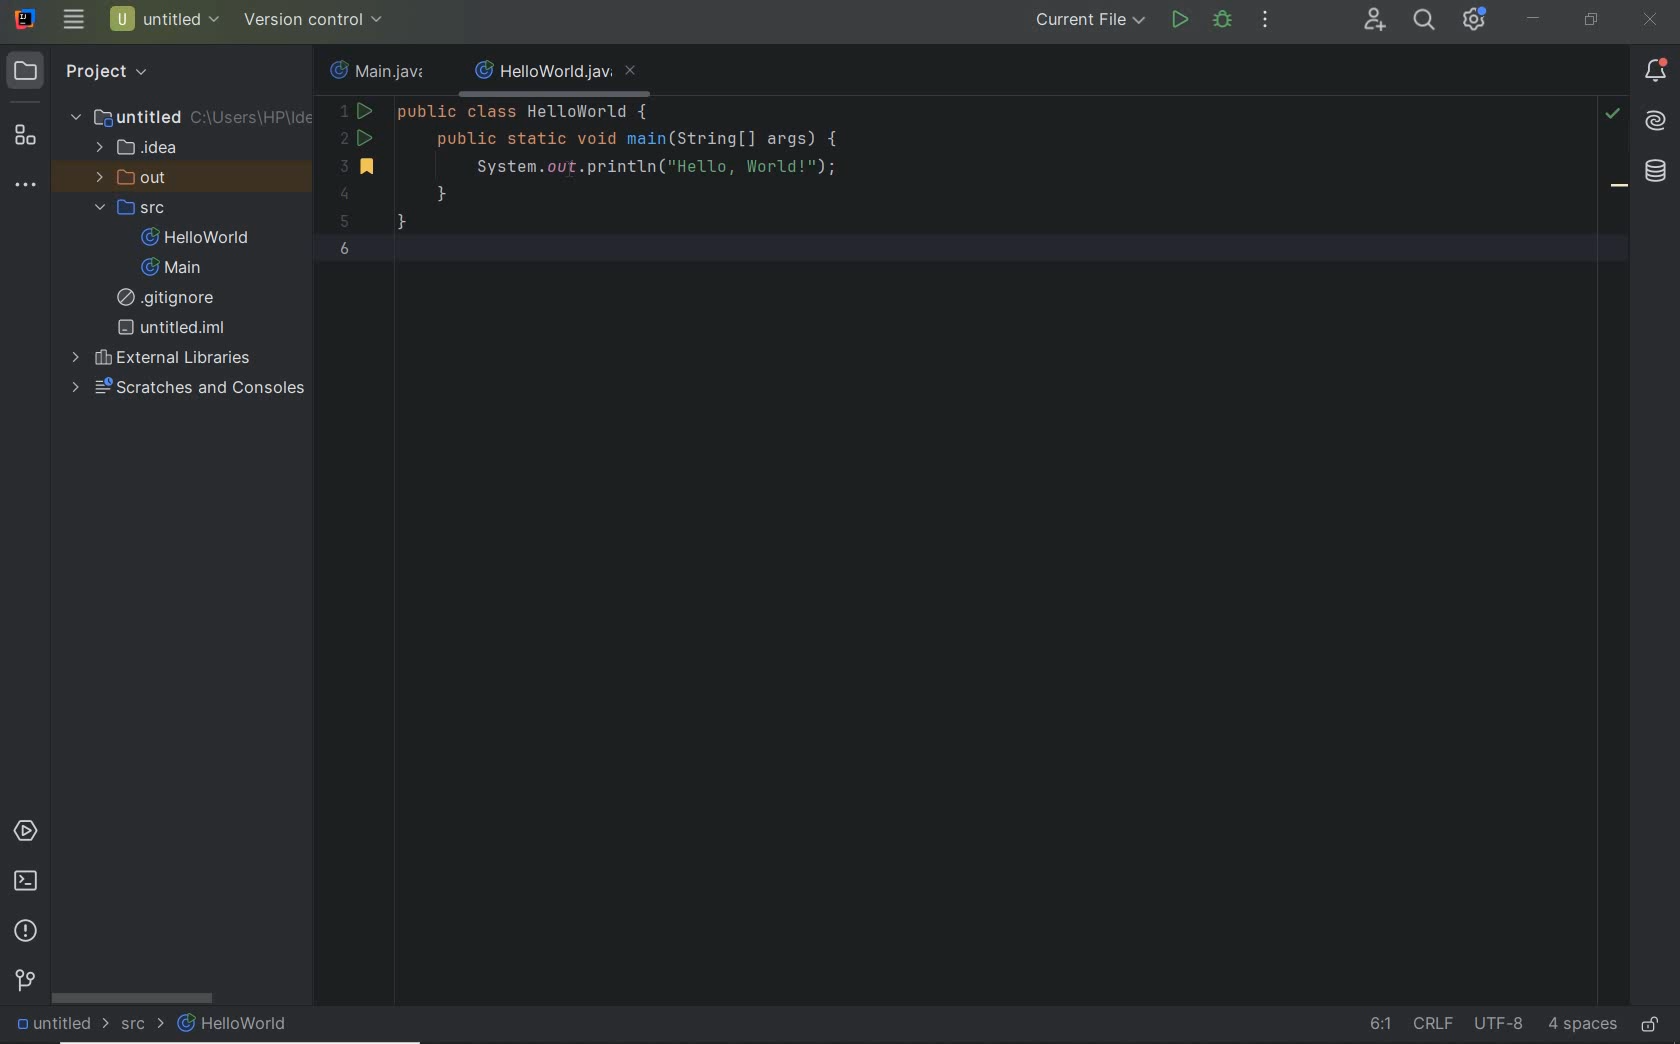 Image resolution: width=1680 pixels, height=1044 pixels. I want to click on cursor, so click(590, 181).